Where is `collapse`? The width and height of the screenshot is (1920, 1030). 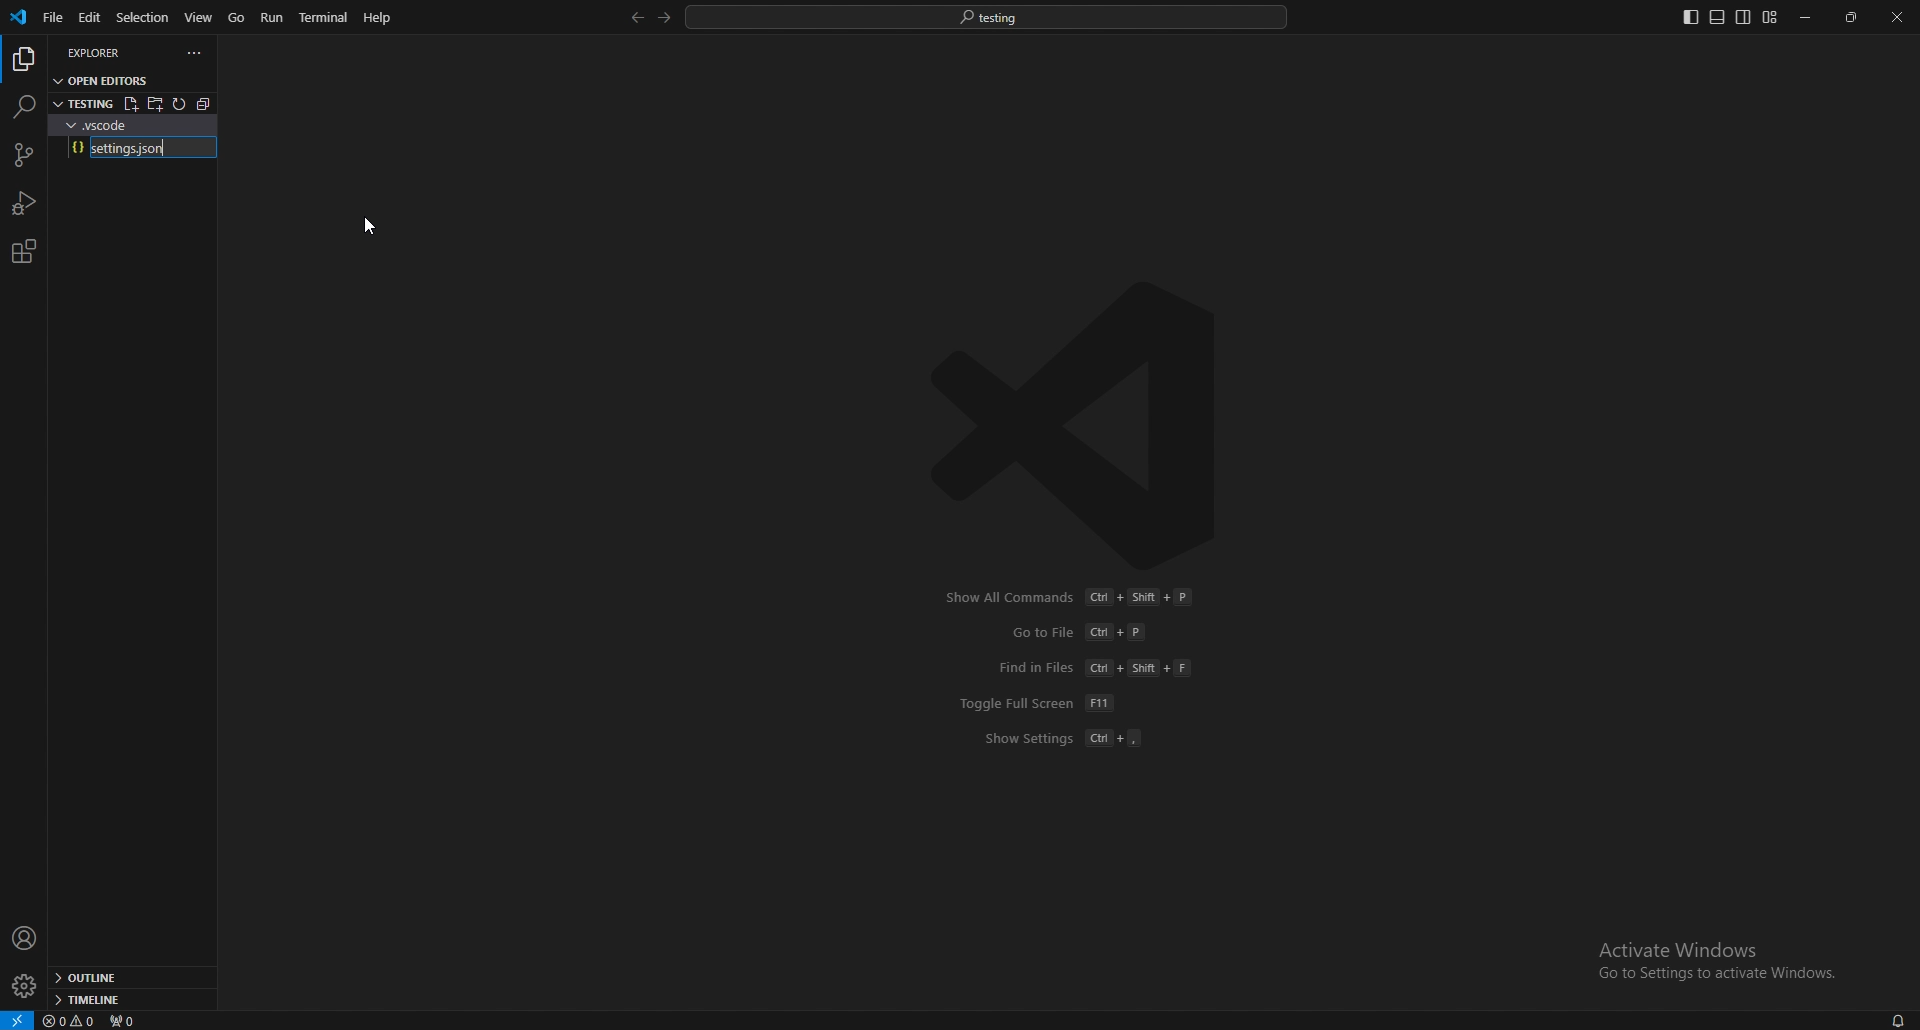
collapse is located at coordinates (209, 103).